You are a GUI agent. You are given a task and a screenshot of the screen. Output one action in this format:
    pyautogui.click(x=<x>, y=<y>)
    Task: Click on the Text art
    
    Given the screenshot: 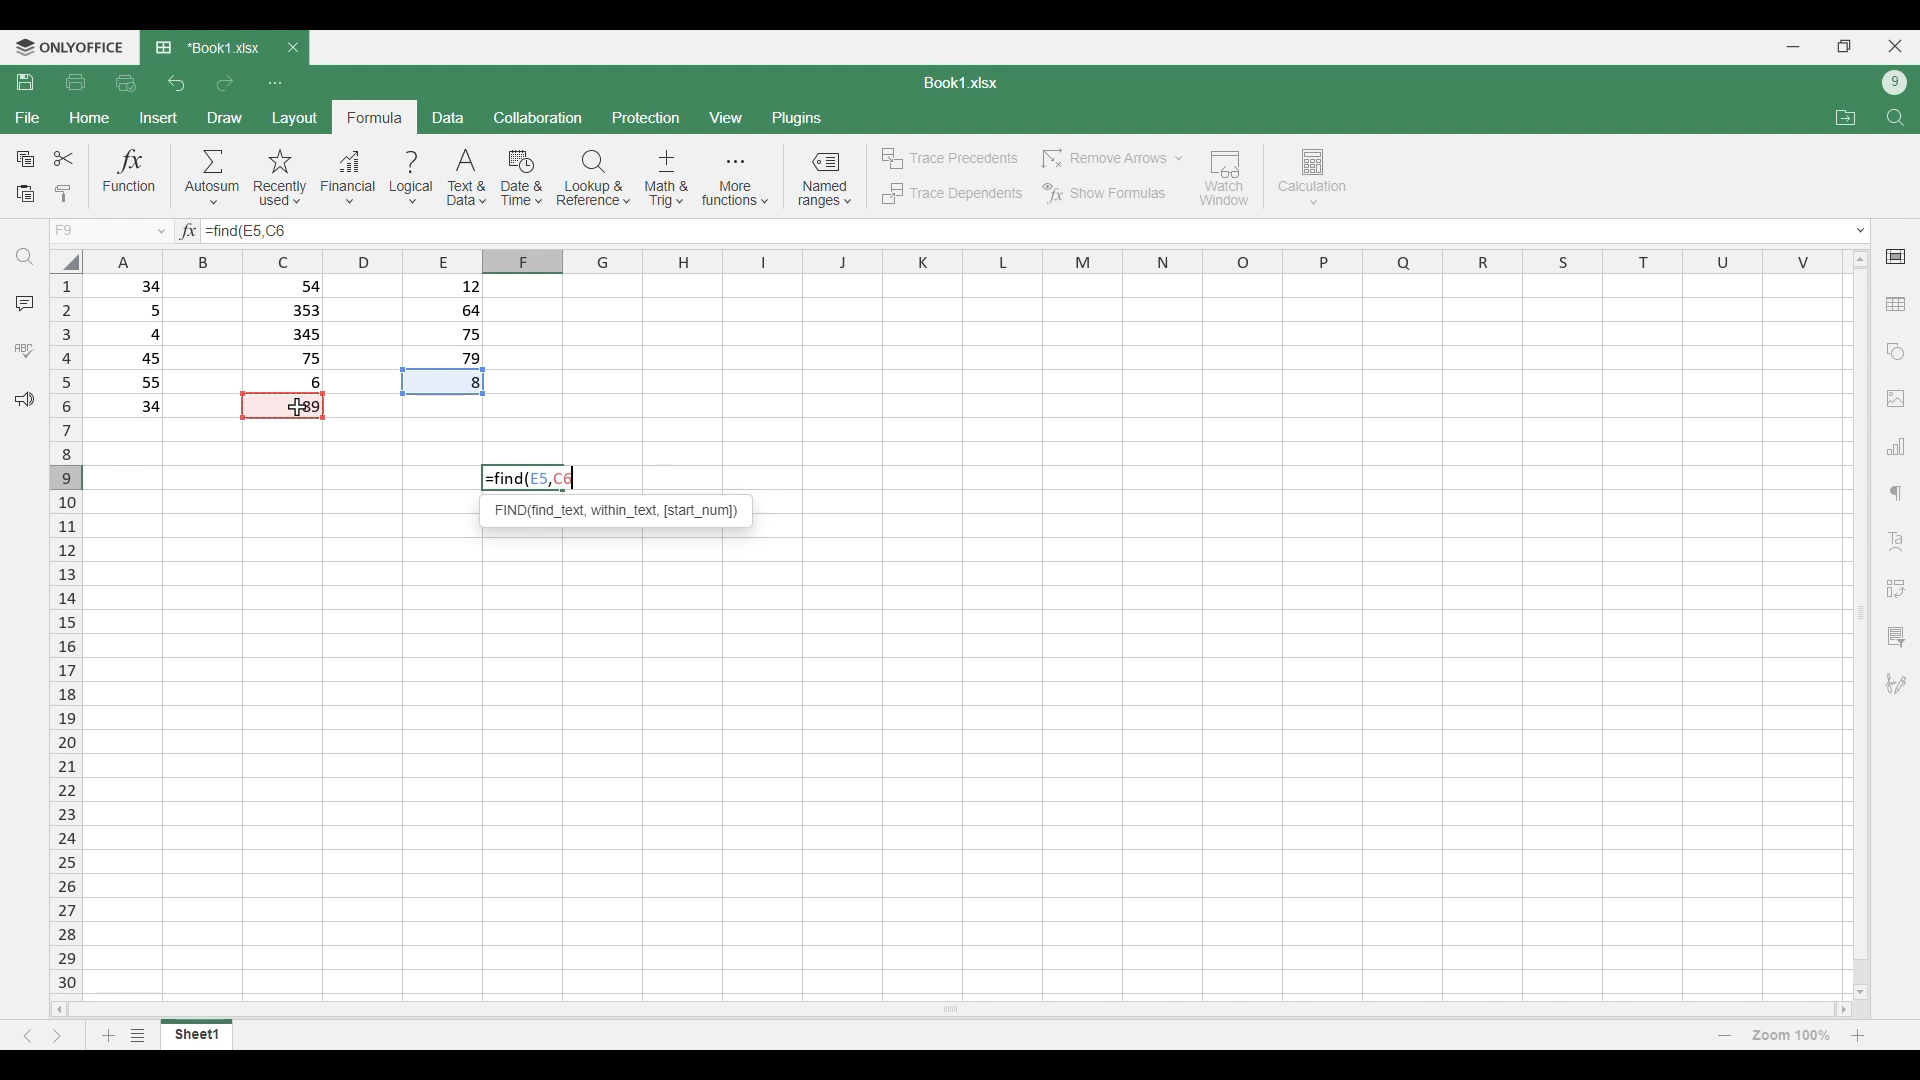 What is the action you would take?
    pyautogui.click(x=1895, y=542)
    